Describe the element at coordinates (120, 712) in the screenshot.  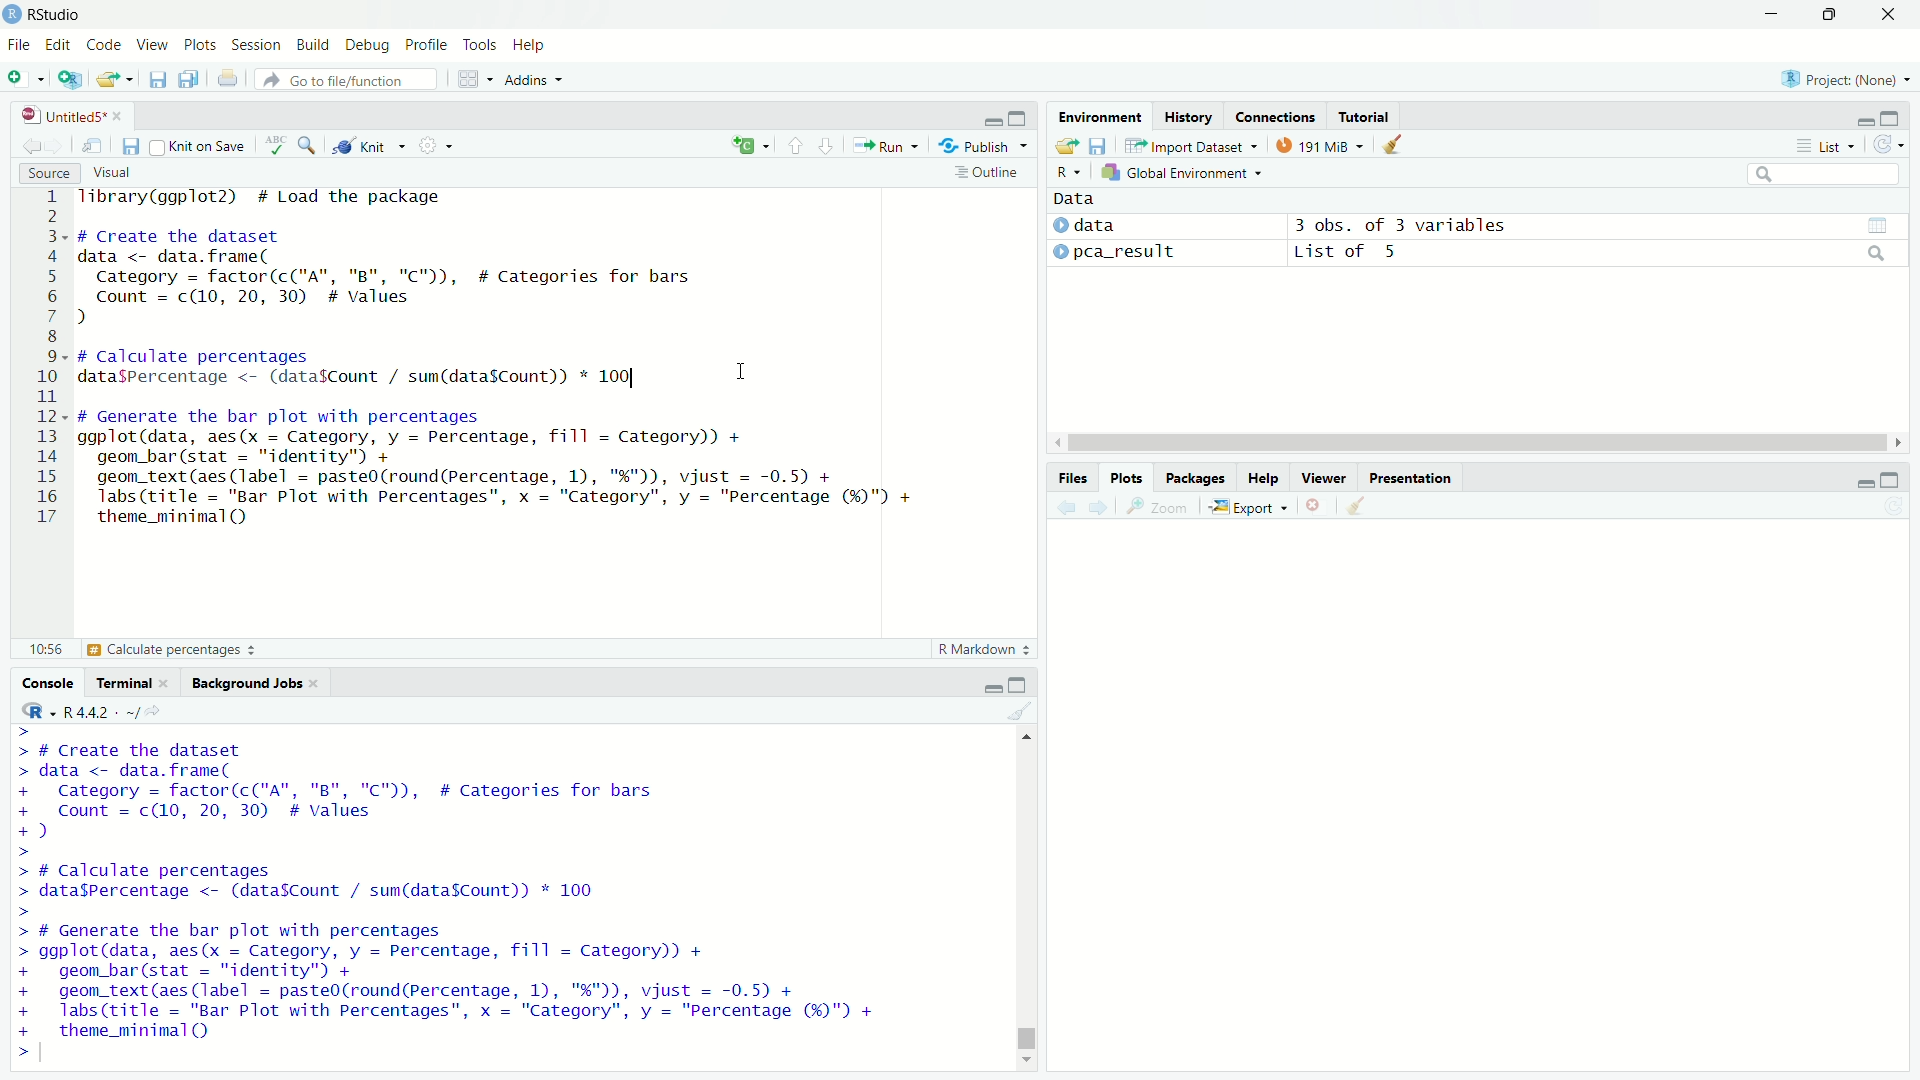
I see `R language version - R4.4.2` at that location.